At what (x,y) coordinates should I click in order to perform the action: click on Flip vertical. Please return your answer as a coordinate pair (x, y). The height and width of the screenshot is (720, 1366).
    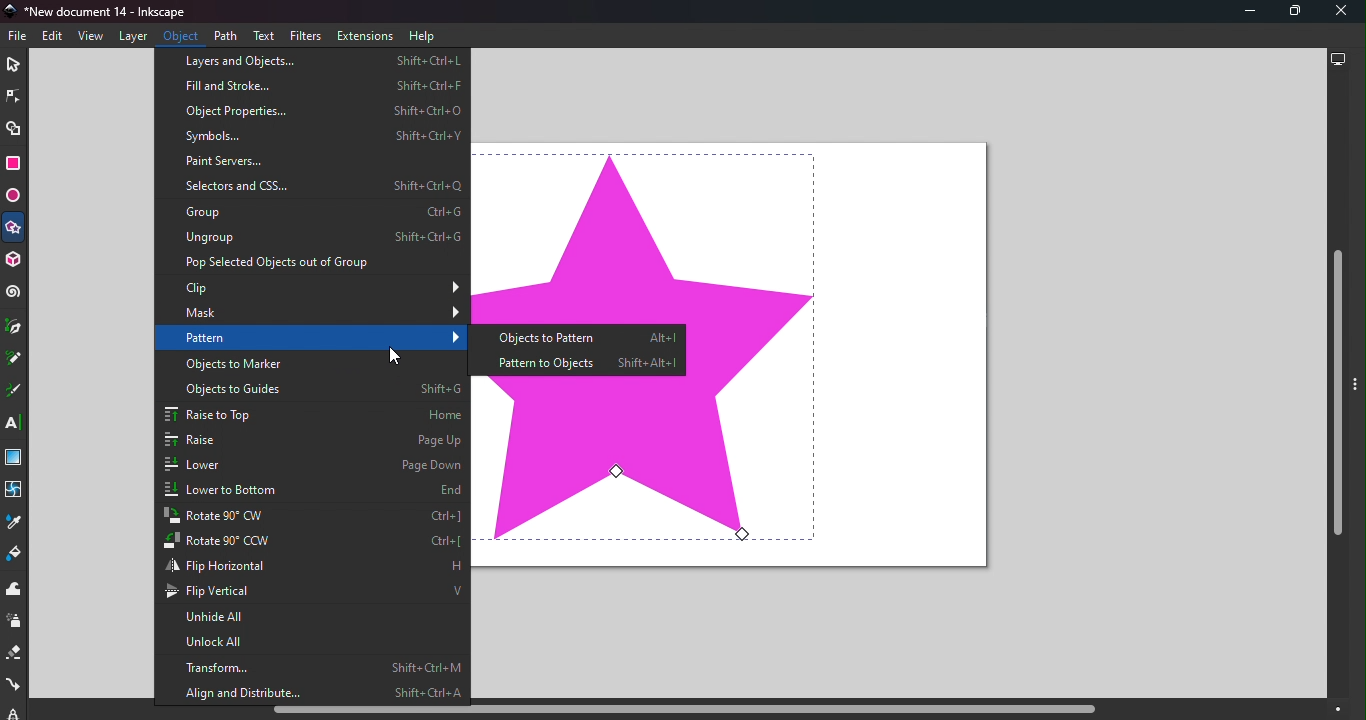
    Looking at the image, I should click on (315, 593).